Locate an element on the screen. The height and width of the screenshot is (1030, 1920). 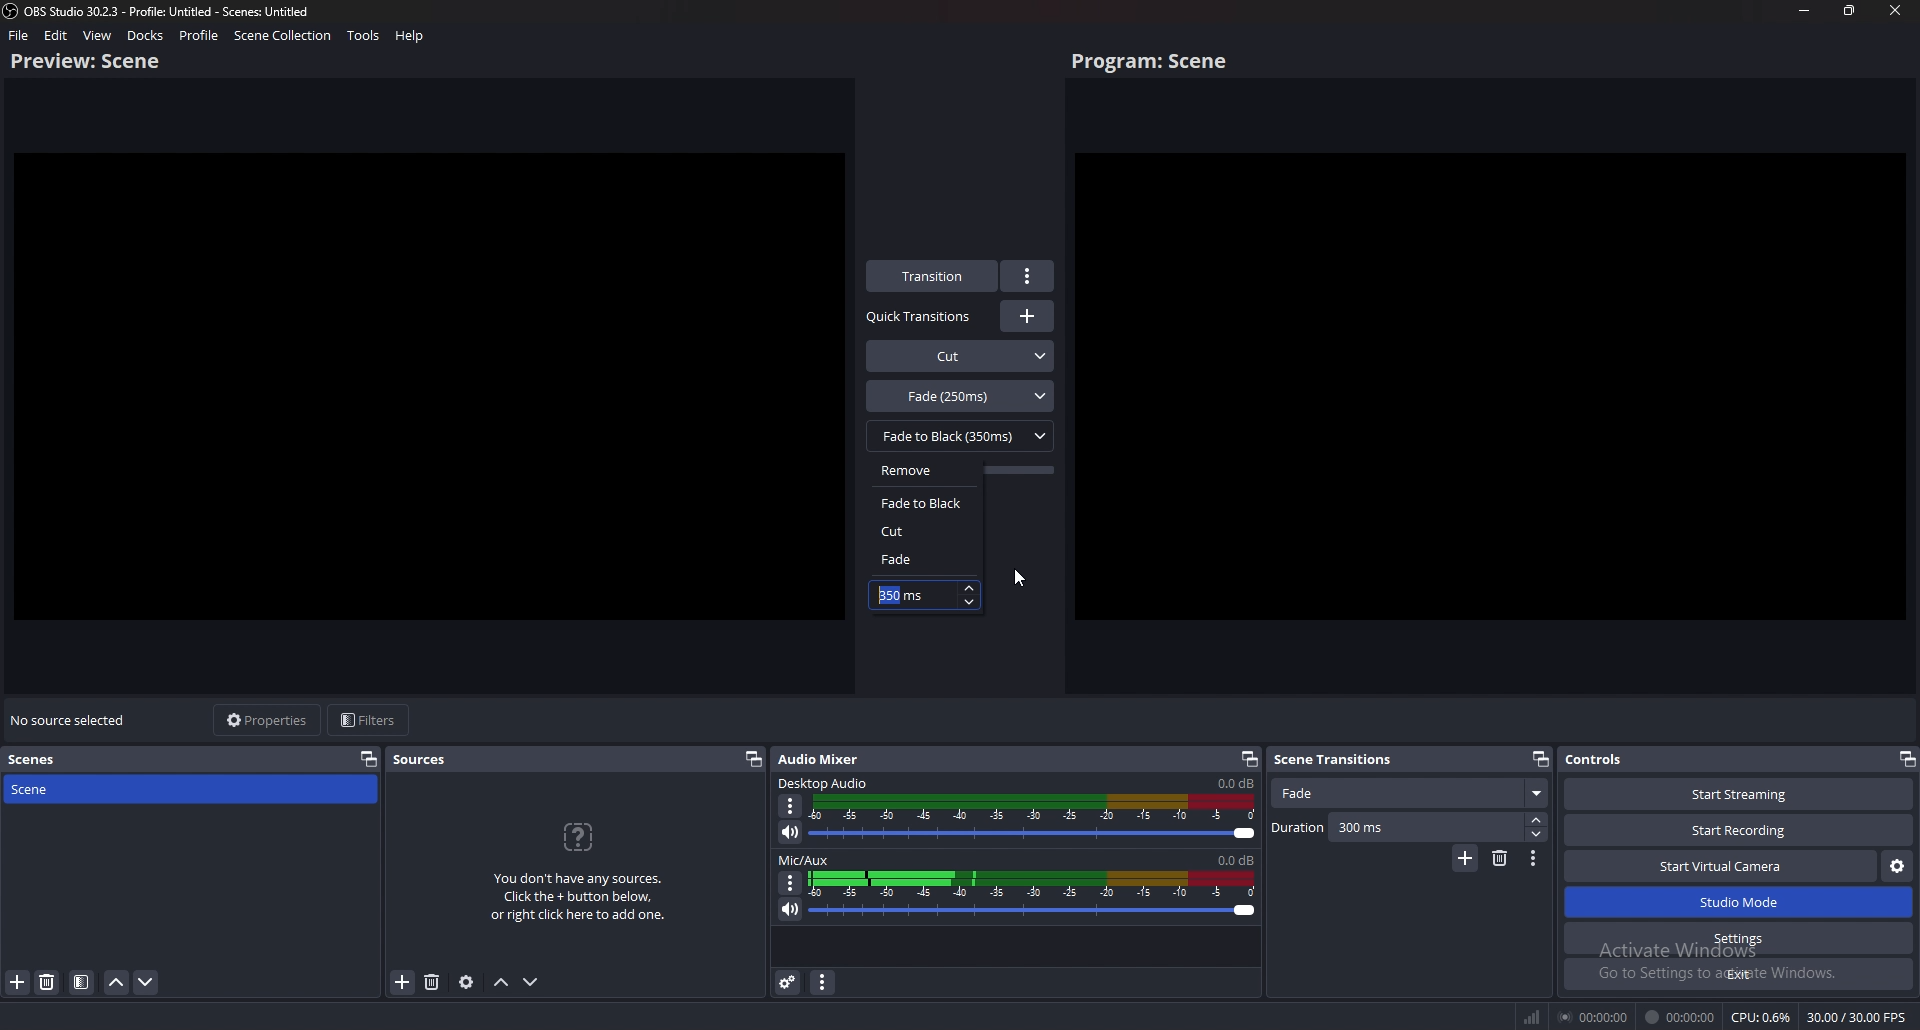
Desktop audio is located at coordinates (1234, 783).